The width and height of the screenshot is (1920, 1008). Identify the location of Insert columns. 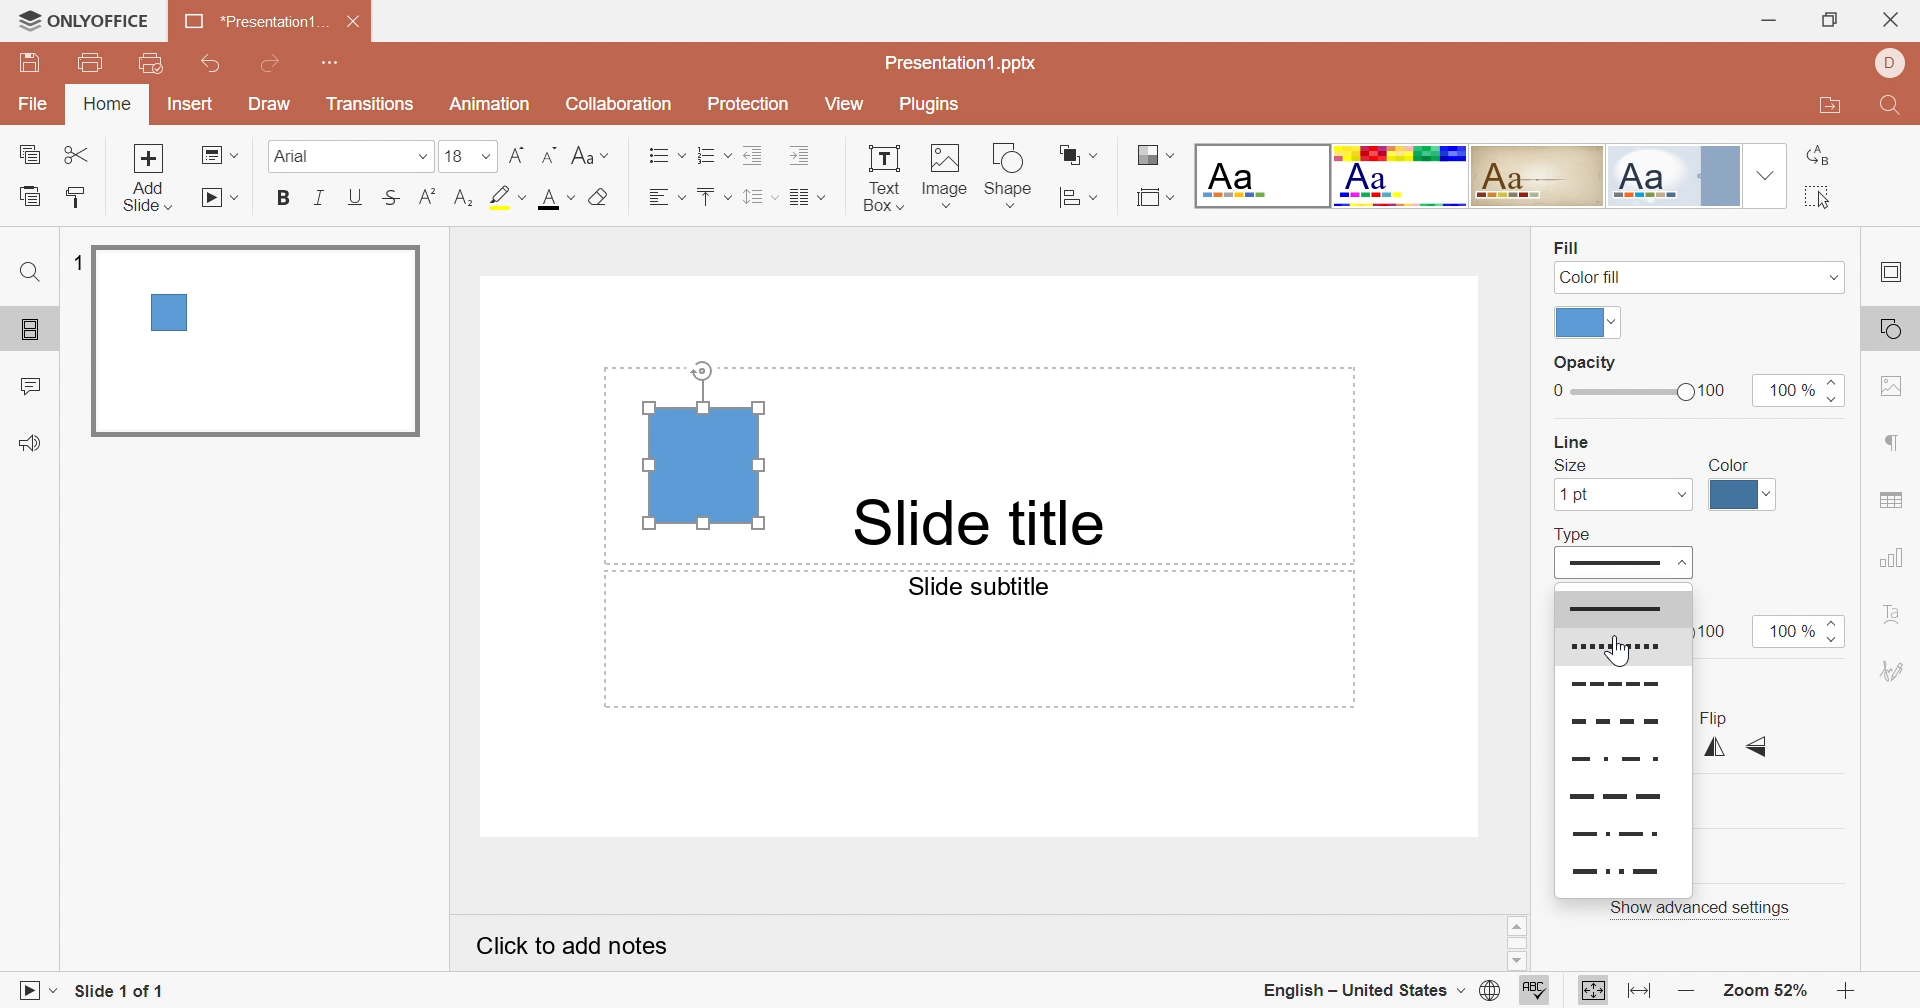
(807, 198).